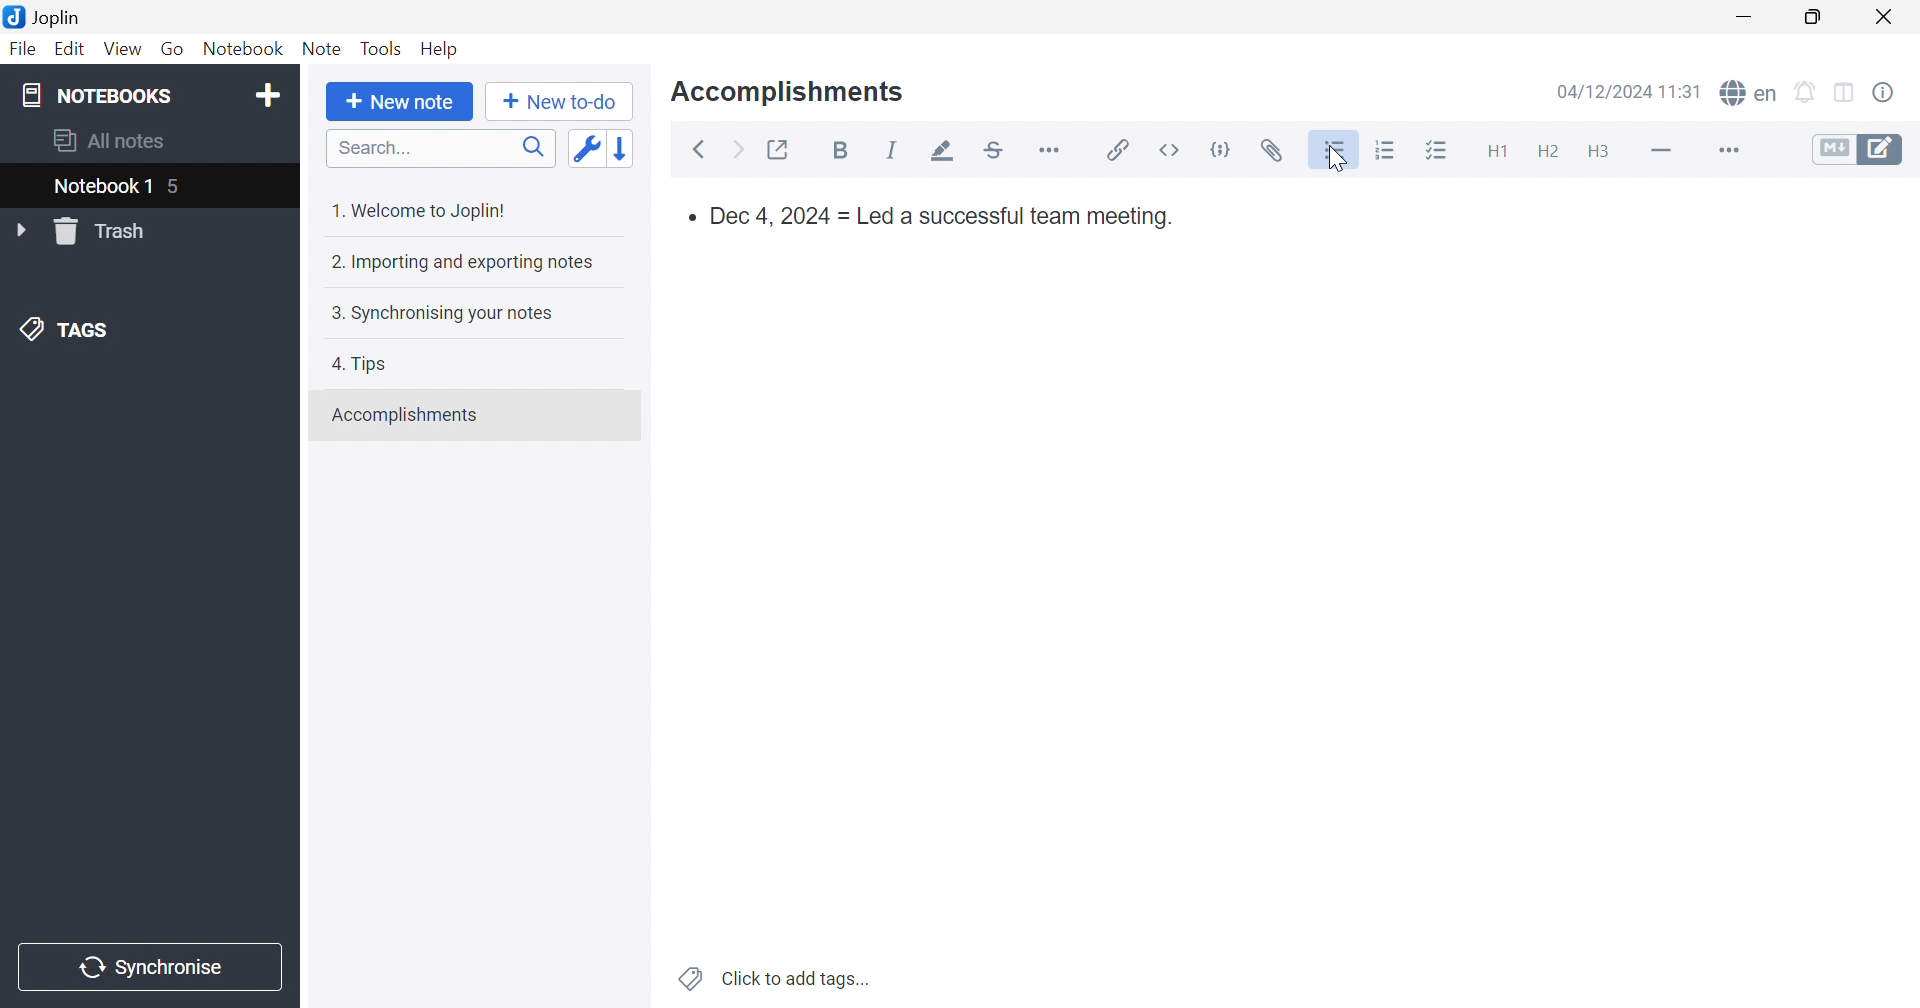 Image resolution: width=1920 pixels, height=1008 pixels. What do you see at coordinates (1441, 152) in the screenshot?
I see `Checkbox list` at bounding box center [1441, 152].